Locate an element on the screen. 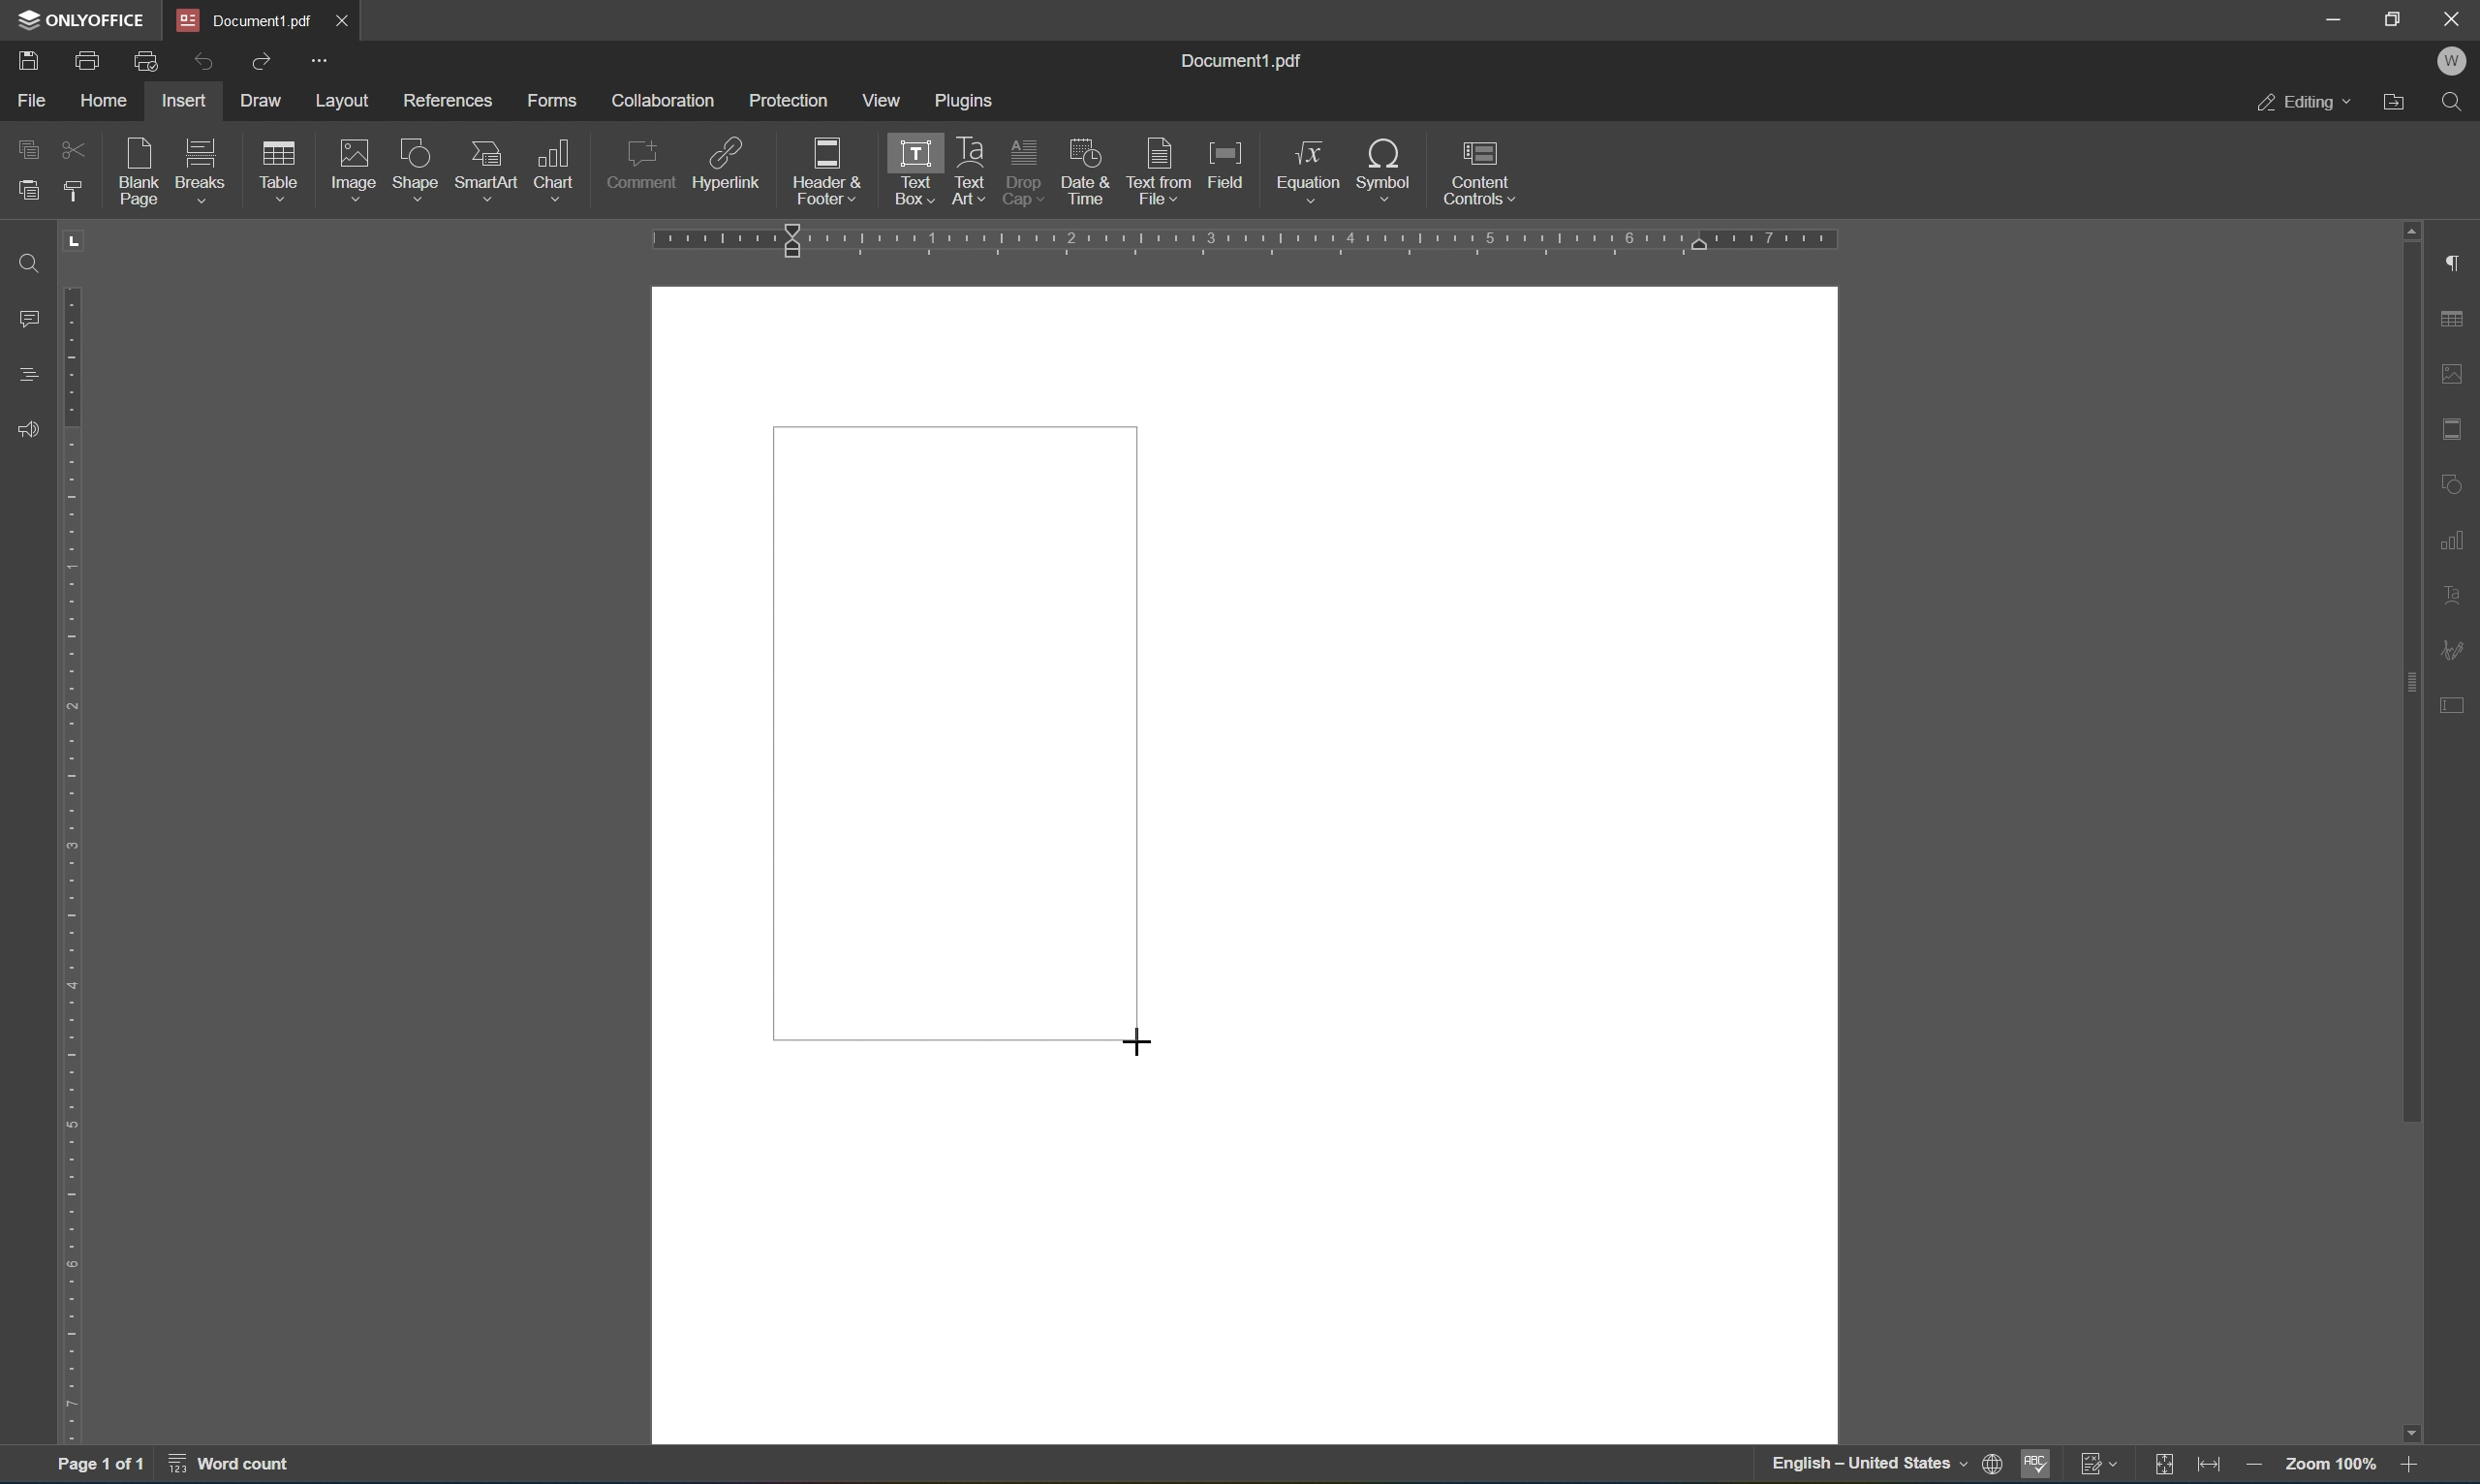 The height and width of the screenshot is (1484, 2480). fit to page is located at coordinates (2164, 1466).